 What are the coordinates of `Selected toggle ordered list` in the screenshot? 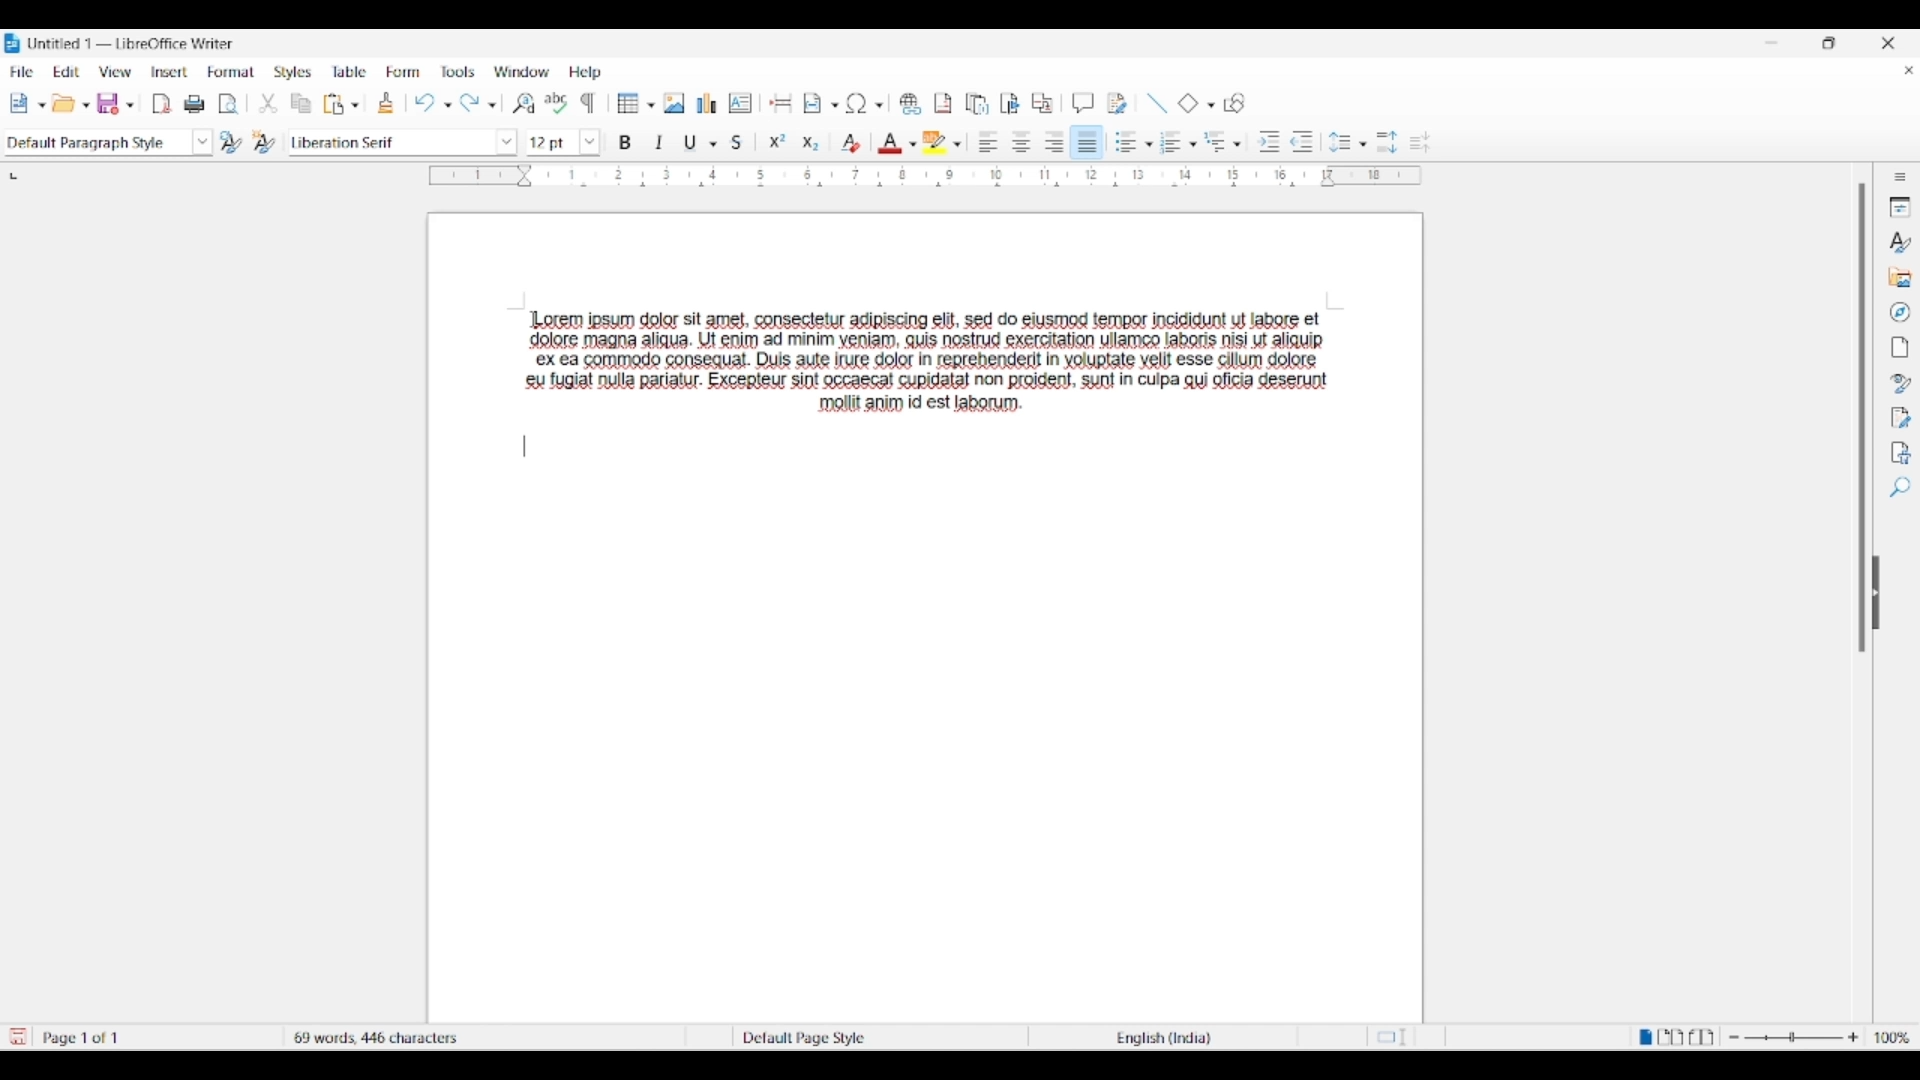 It's located at (1171, 141).